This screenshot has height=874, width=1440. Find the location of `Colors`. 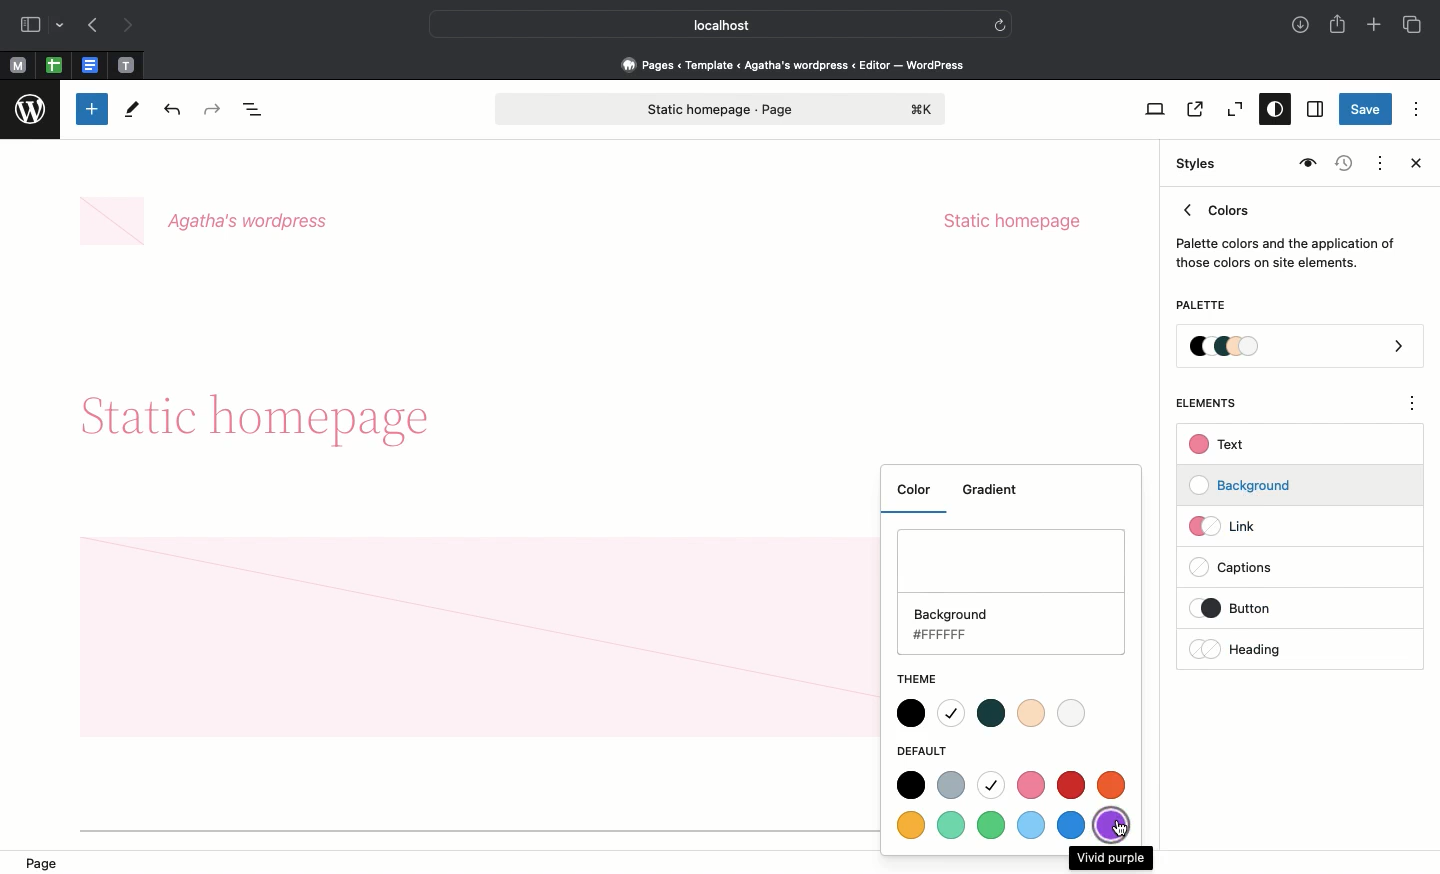

Colors is located at coordinates (1286, 232).